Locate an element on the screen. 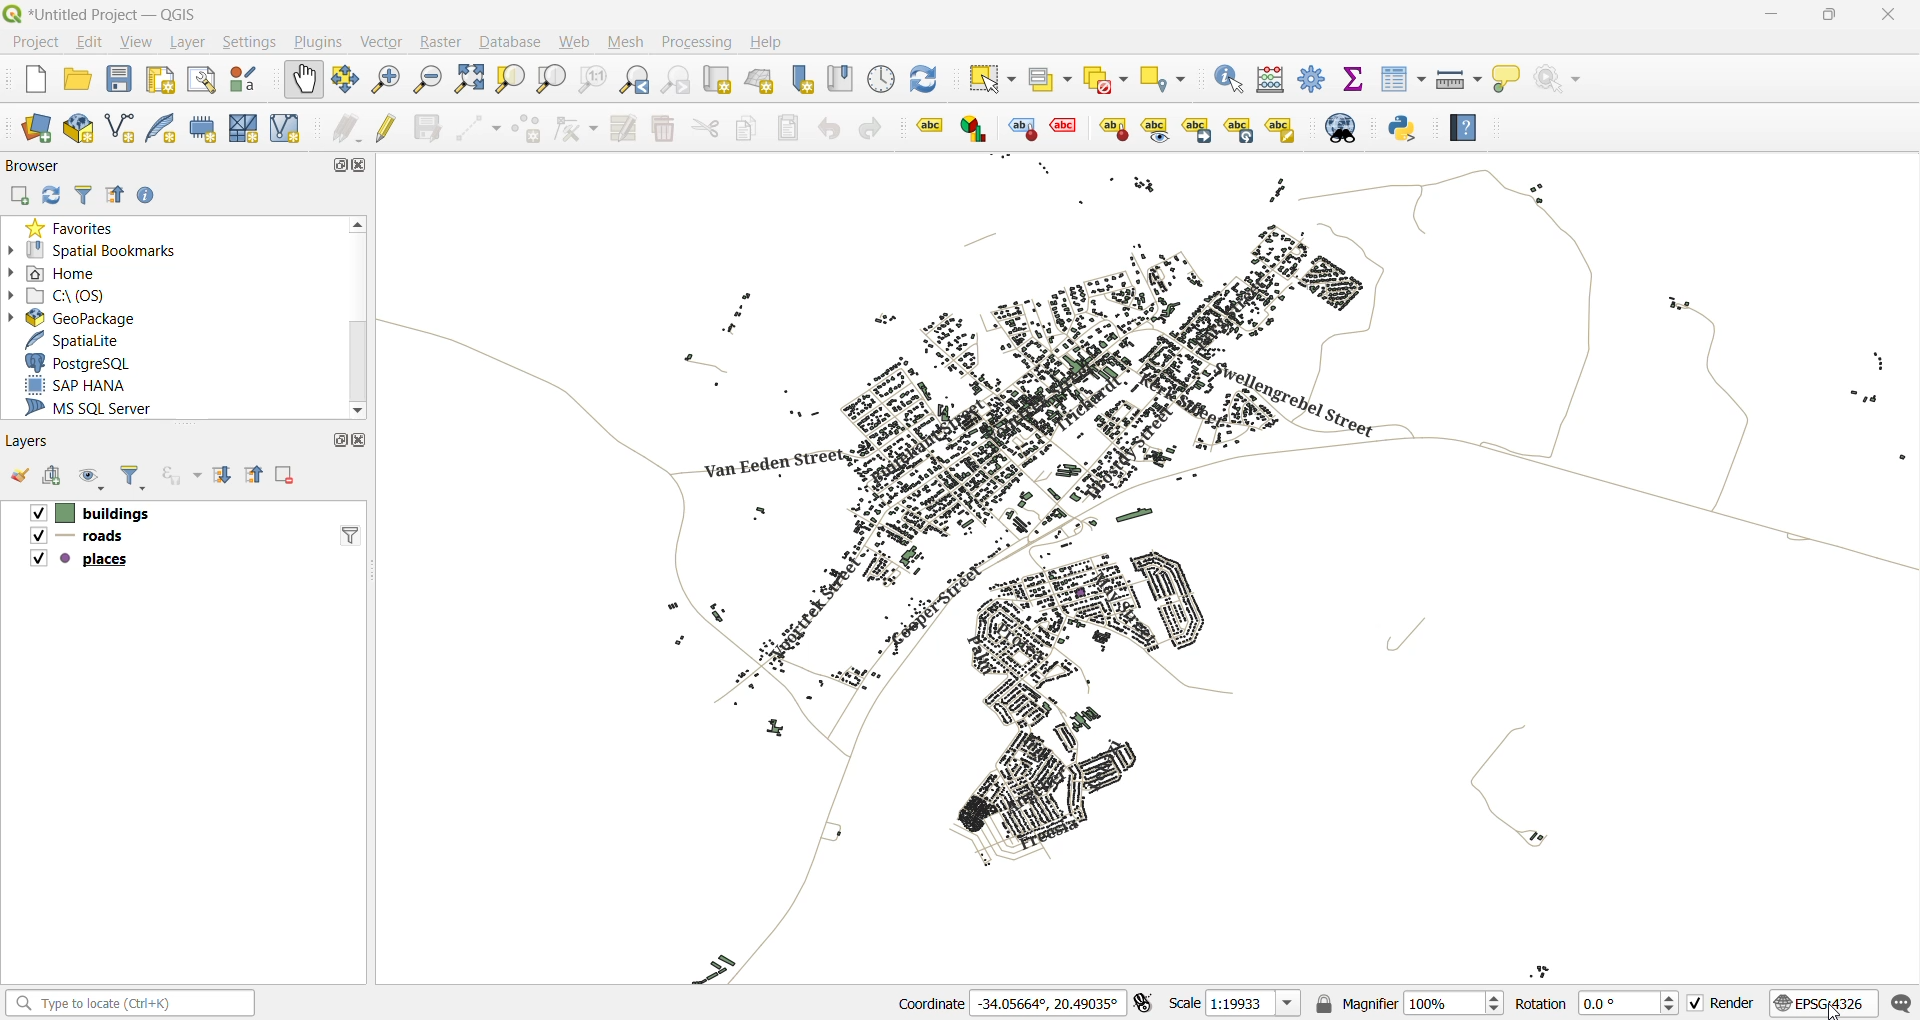  zoom in is located at coordinates (386, 81).